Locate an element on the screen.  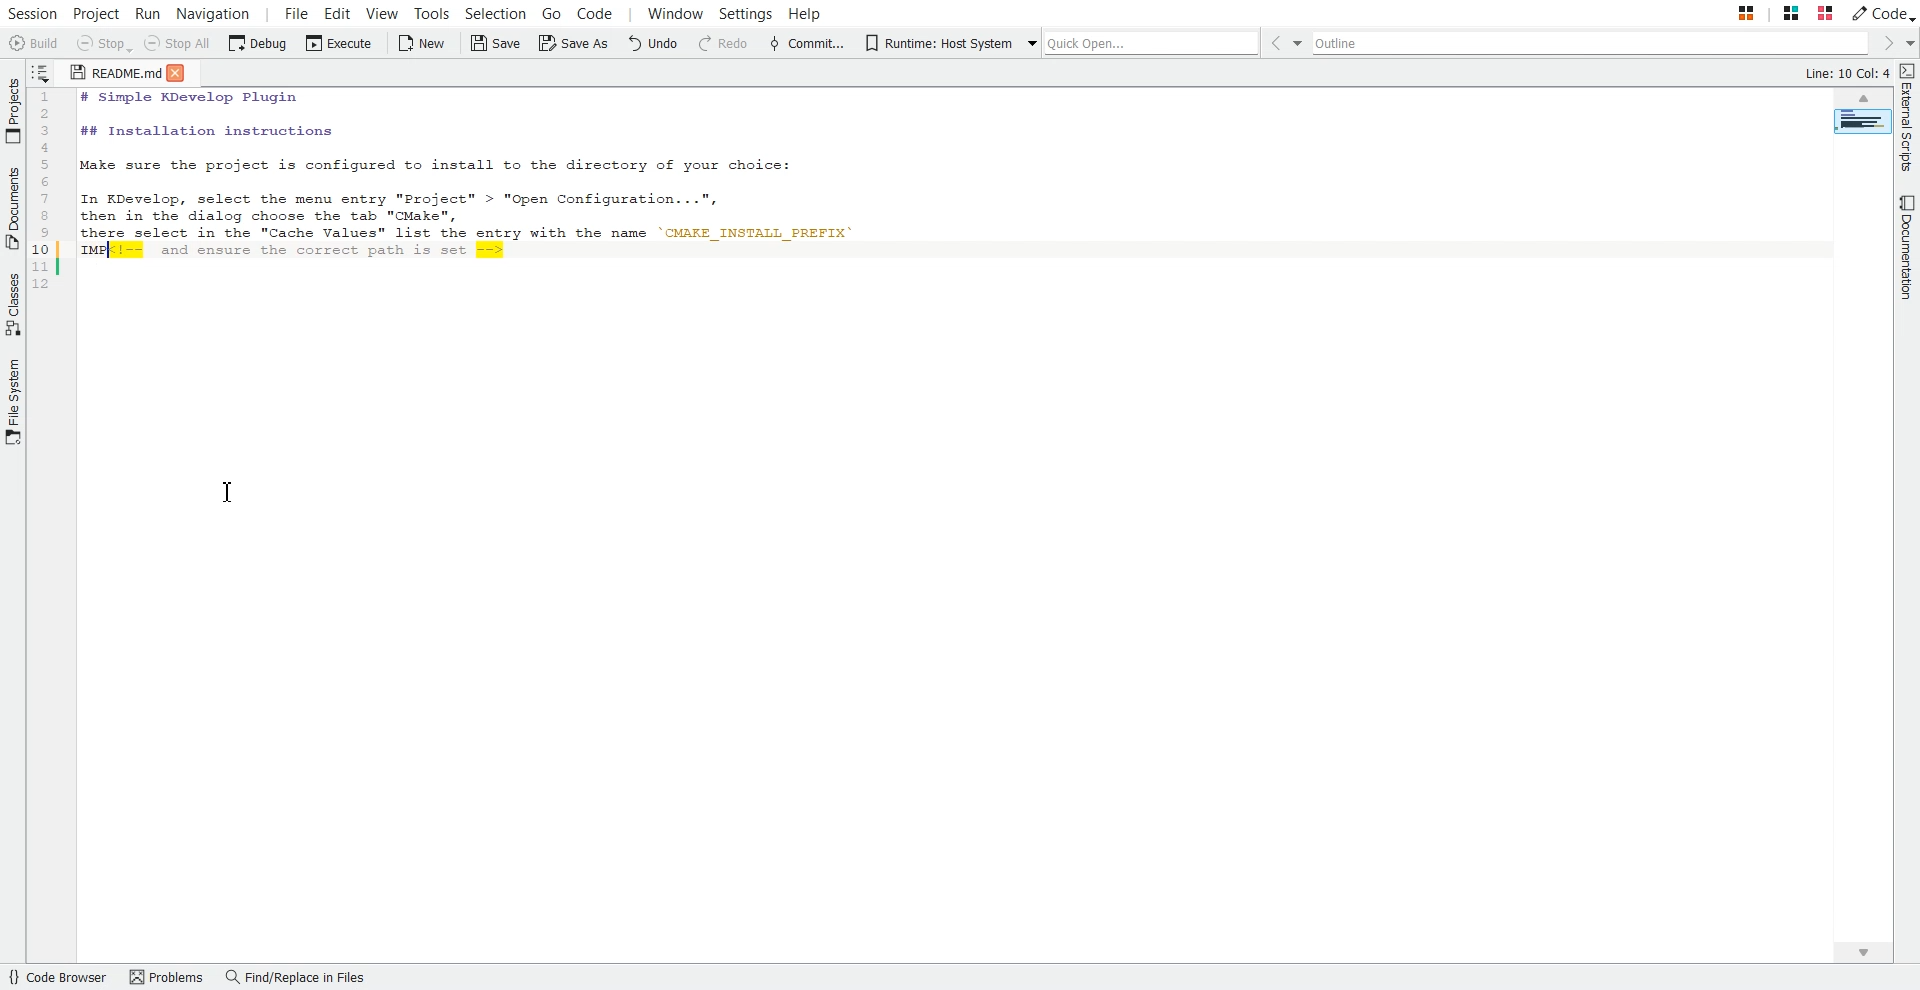
Text Cursor is located at coordinates (232, 492).